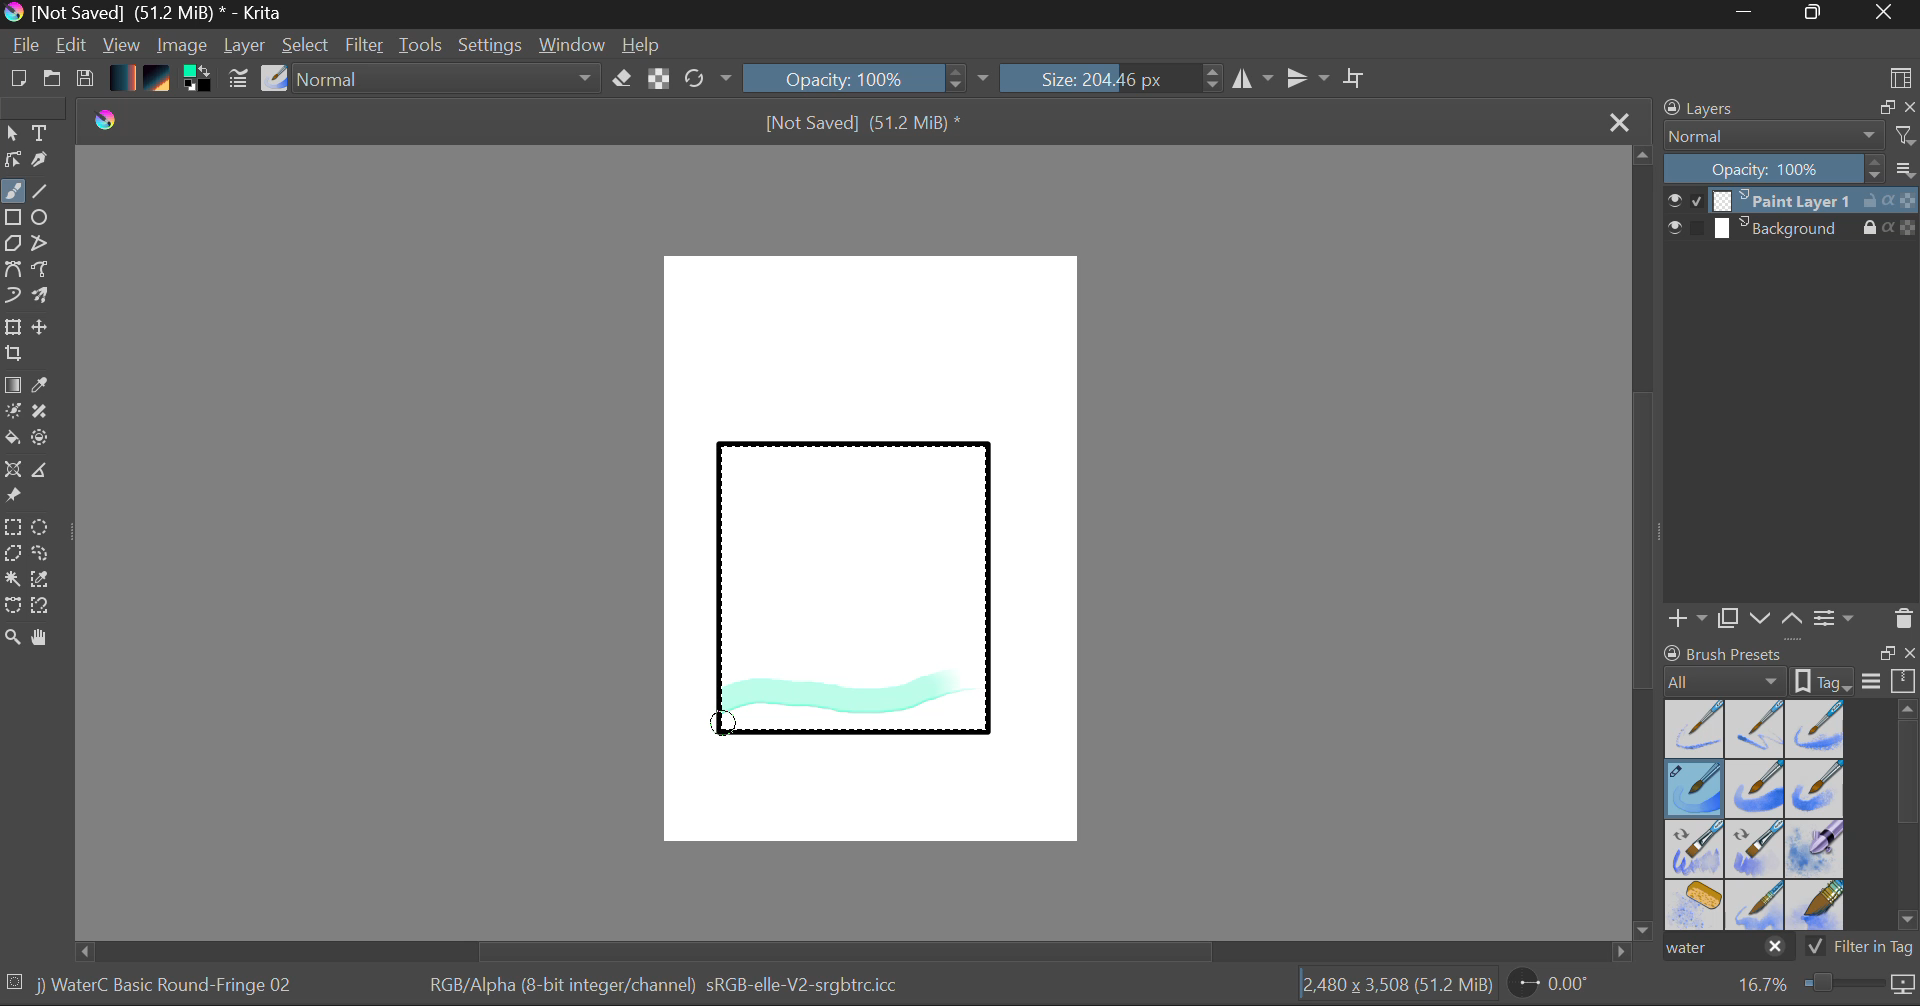  What do you see at coordinates (726, 732) in the screenshot?
I see `MOUSE_DOWN Stroke 2` at bounding box center [726, 732].